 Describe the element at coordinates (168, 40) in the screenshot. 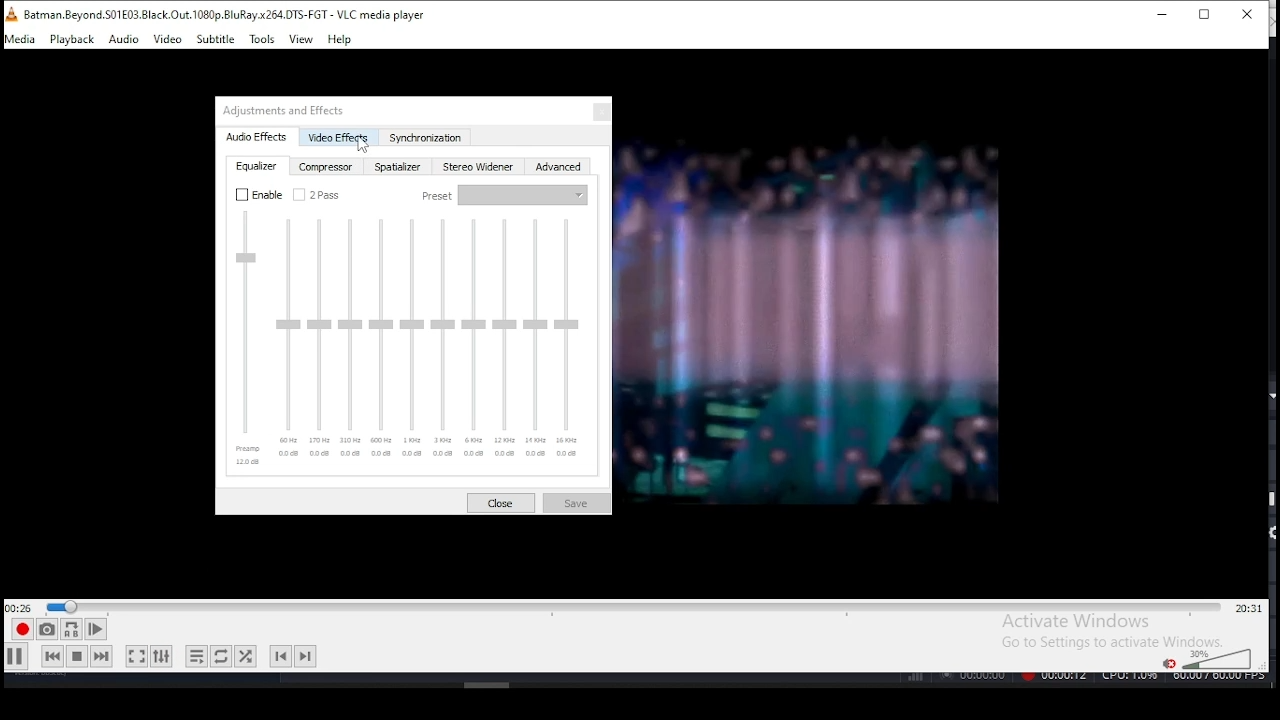

I see `video` at that location.